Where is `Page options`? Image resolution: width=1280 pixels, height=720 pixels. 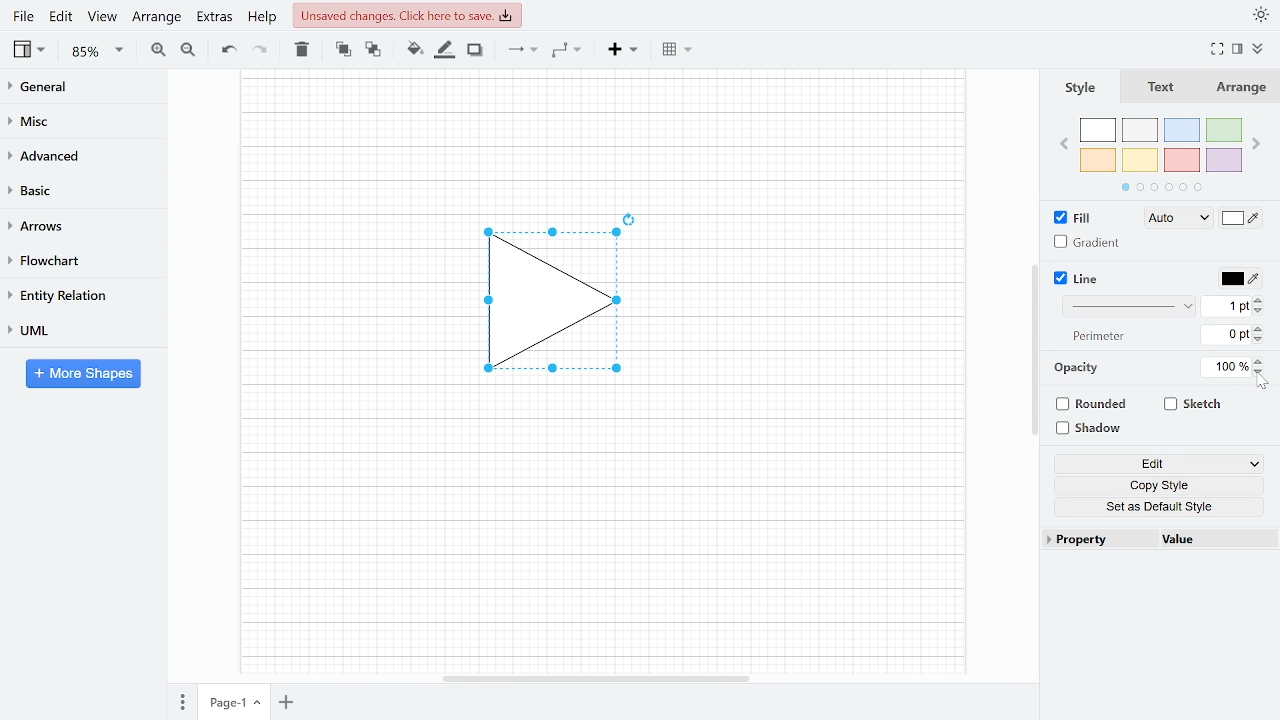
Page options is located at coordinates (260, 705).